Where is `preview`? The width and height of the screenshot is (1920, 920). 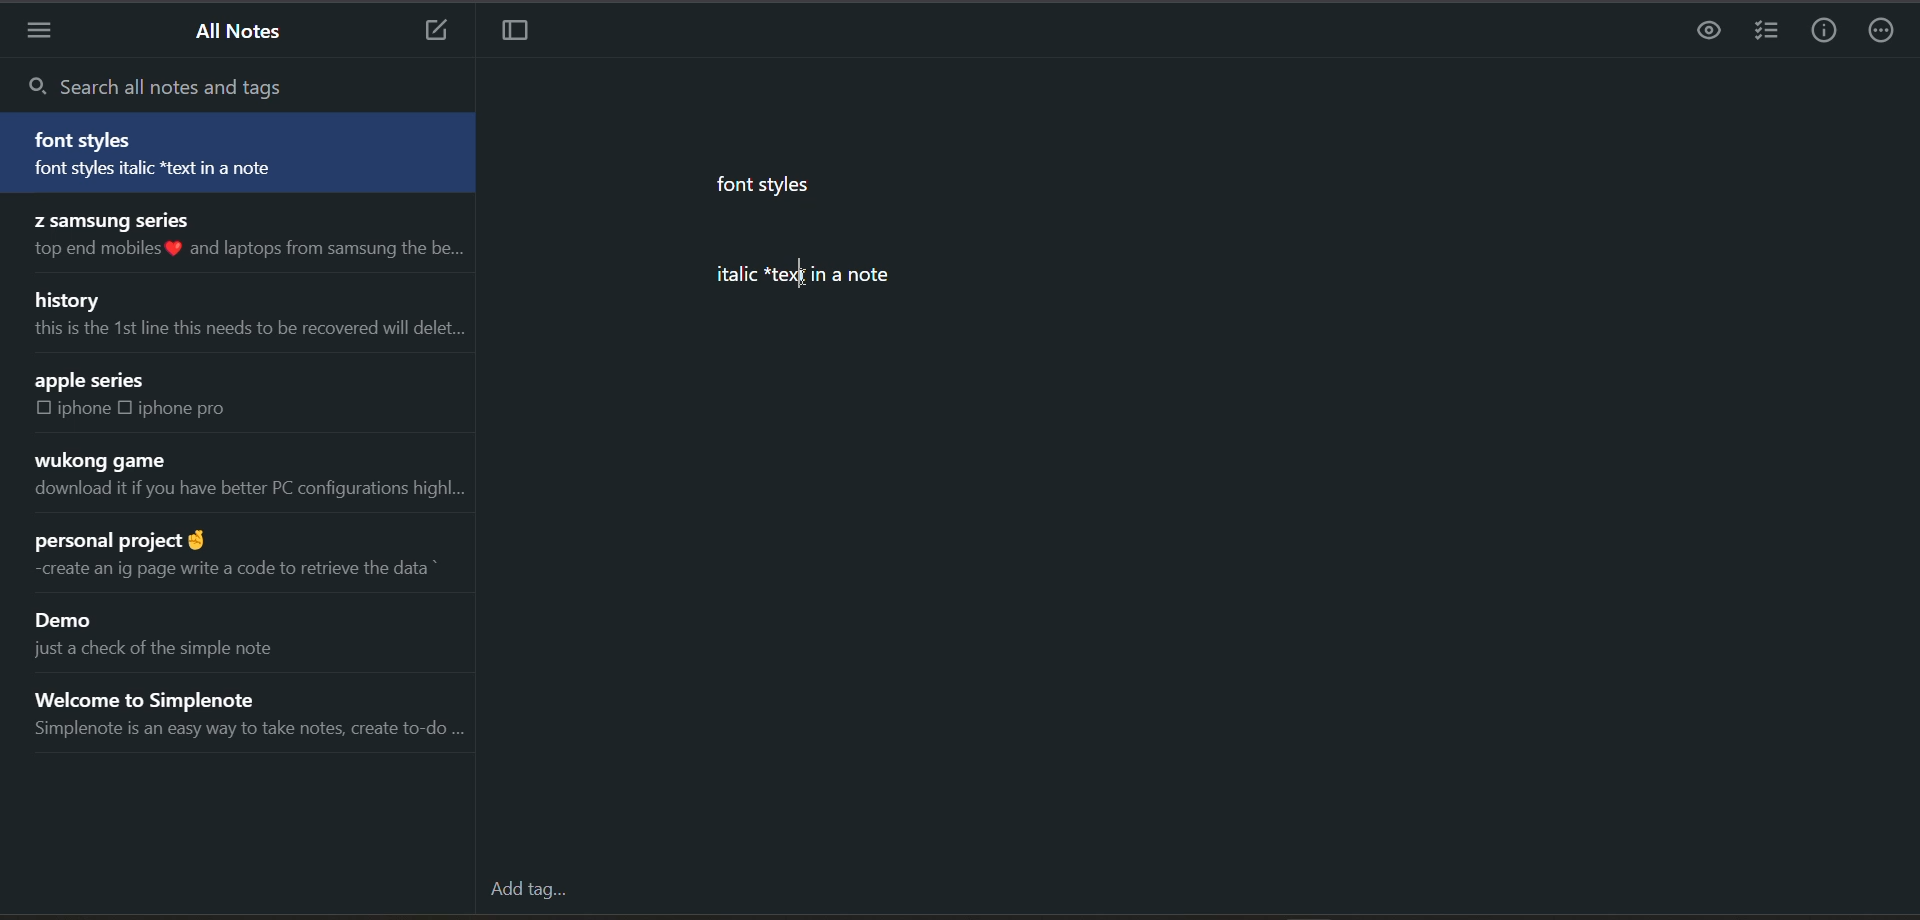 preview is located at coordinates (1711, 30).